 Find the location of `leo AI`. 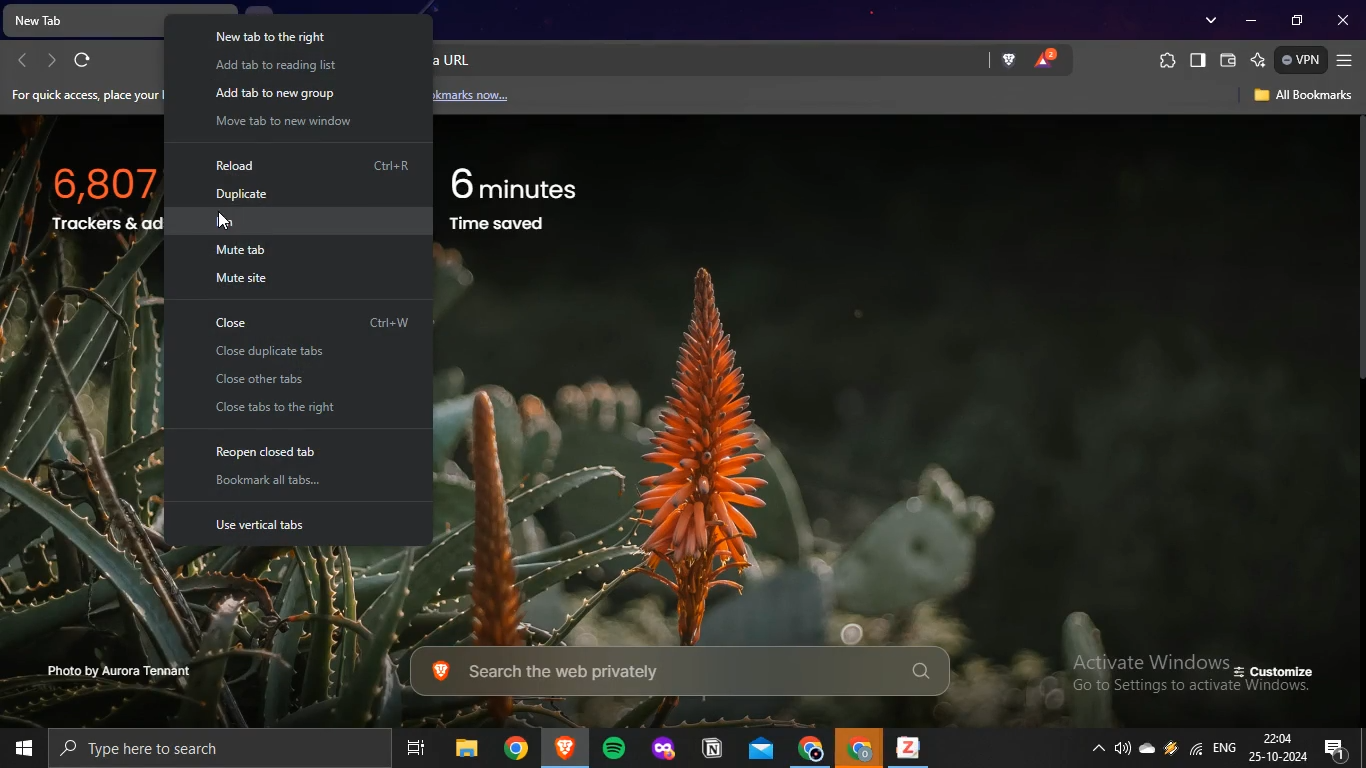

leo AI is located at coordinates (1258, 59).